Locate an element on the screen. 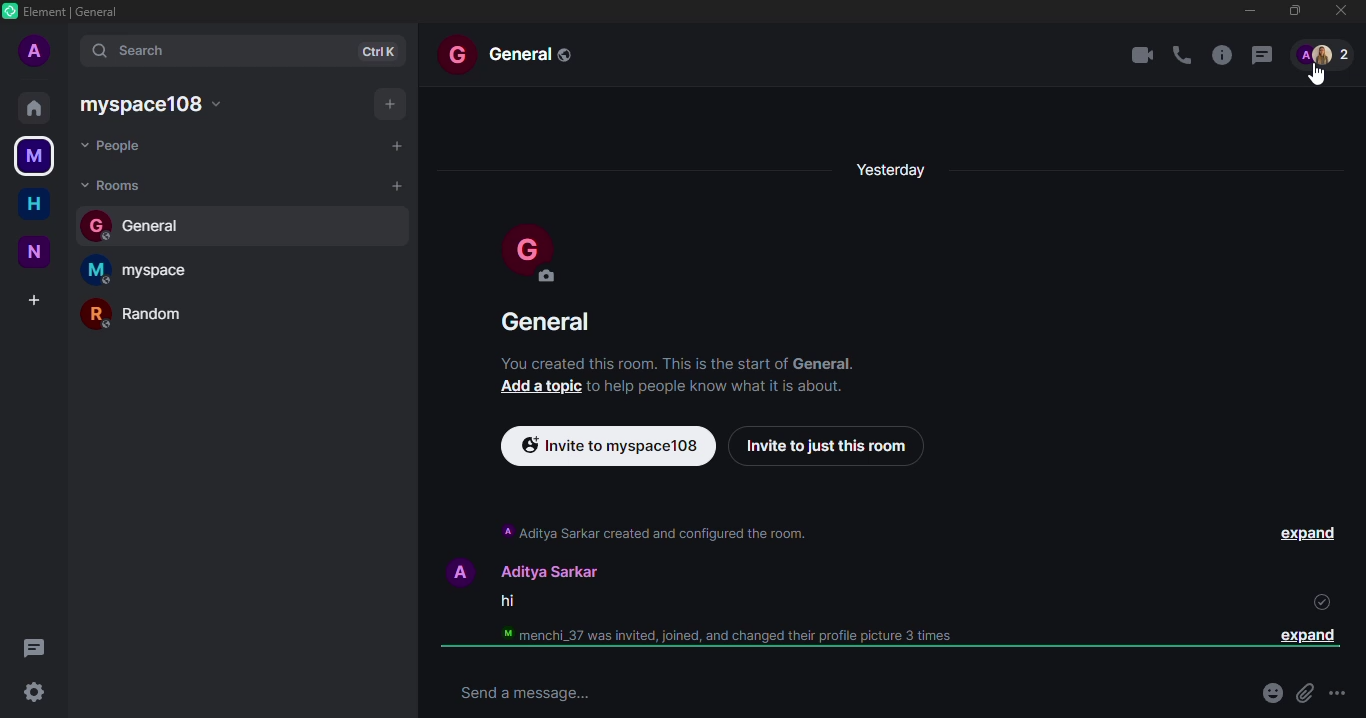 This screenshot has width=1366, height=718. general is located at coordinates (548, 320).